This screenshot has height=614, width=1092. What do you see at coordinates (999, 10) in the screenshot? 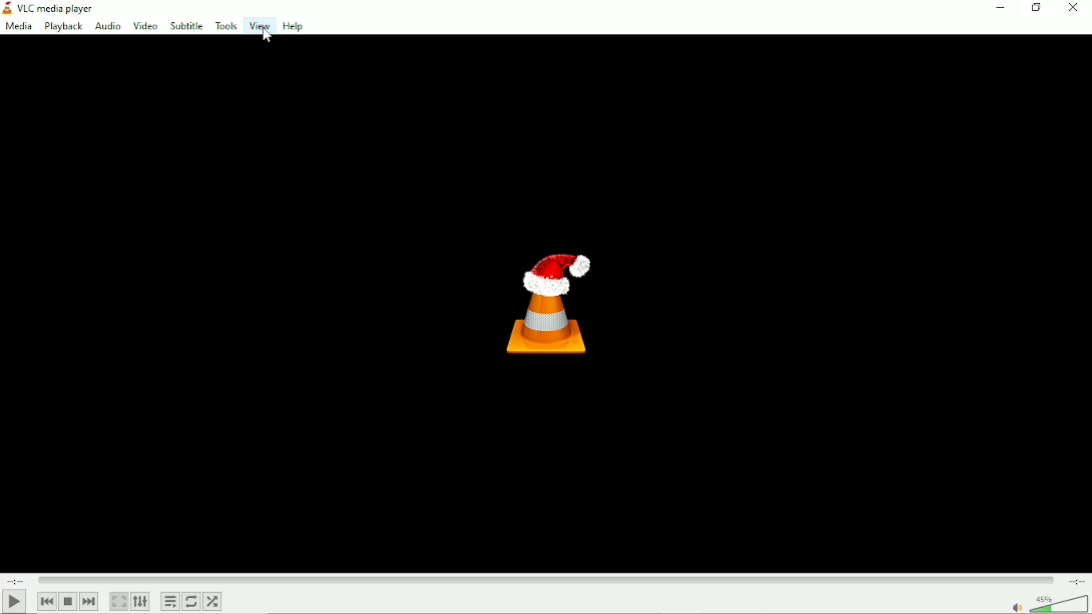
I see `Minimize` at bounding box center [999, 10].